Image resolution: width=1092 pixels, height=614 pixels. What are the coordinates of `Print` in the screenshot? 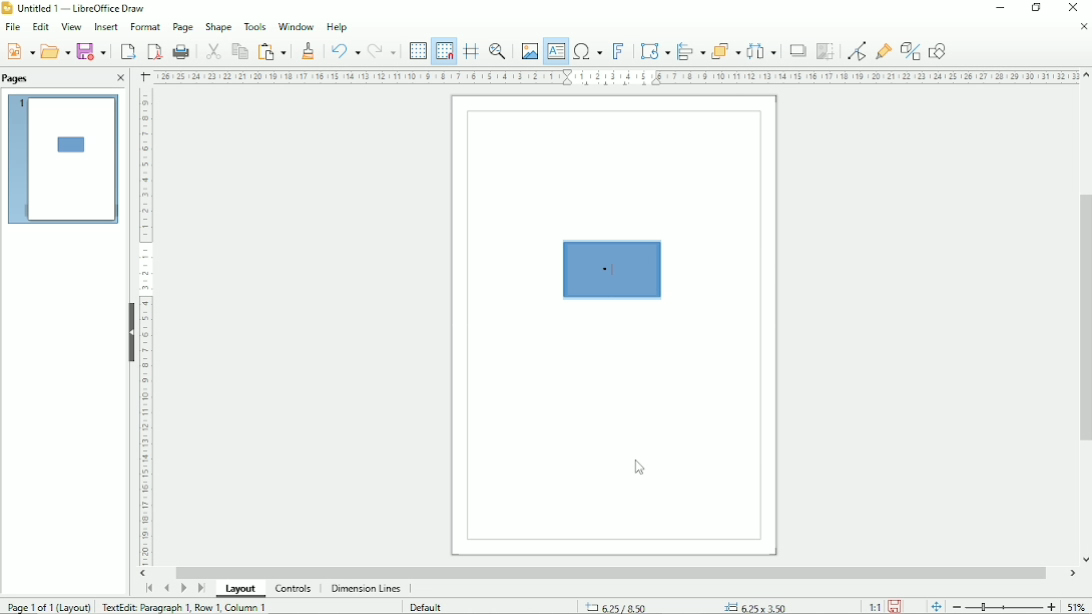 It's located at (181, 51).